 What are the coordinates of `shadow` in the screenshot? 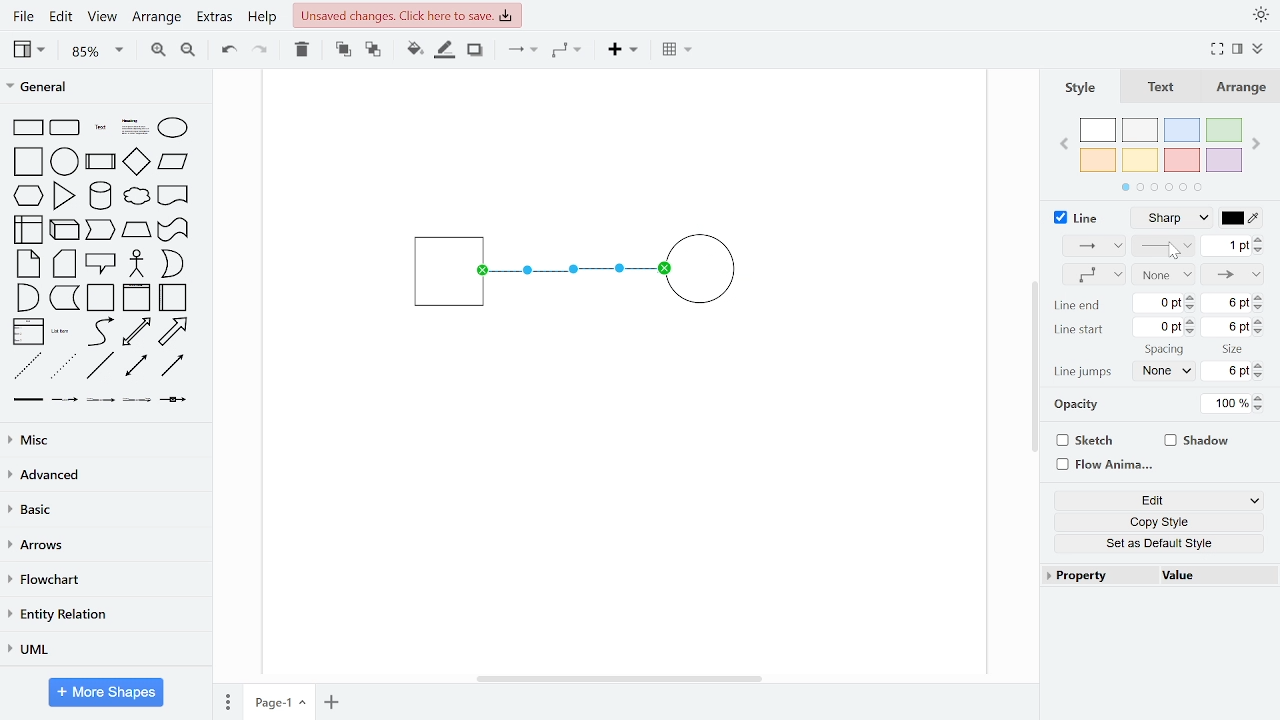 It's located at (1198, 442).